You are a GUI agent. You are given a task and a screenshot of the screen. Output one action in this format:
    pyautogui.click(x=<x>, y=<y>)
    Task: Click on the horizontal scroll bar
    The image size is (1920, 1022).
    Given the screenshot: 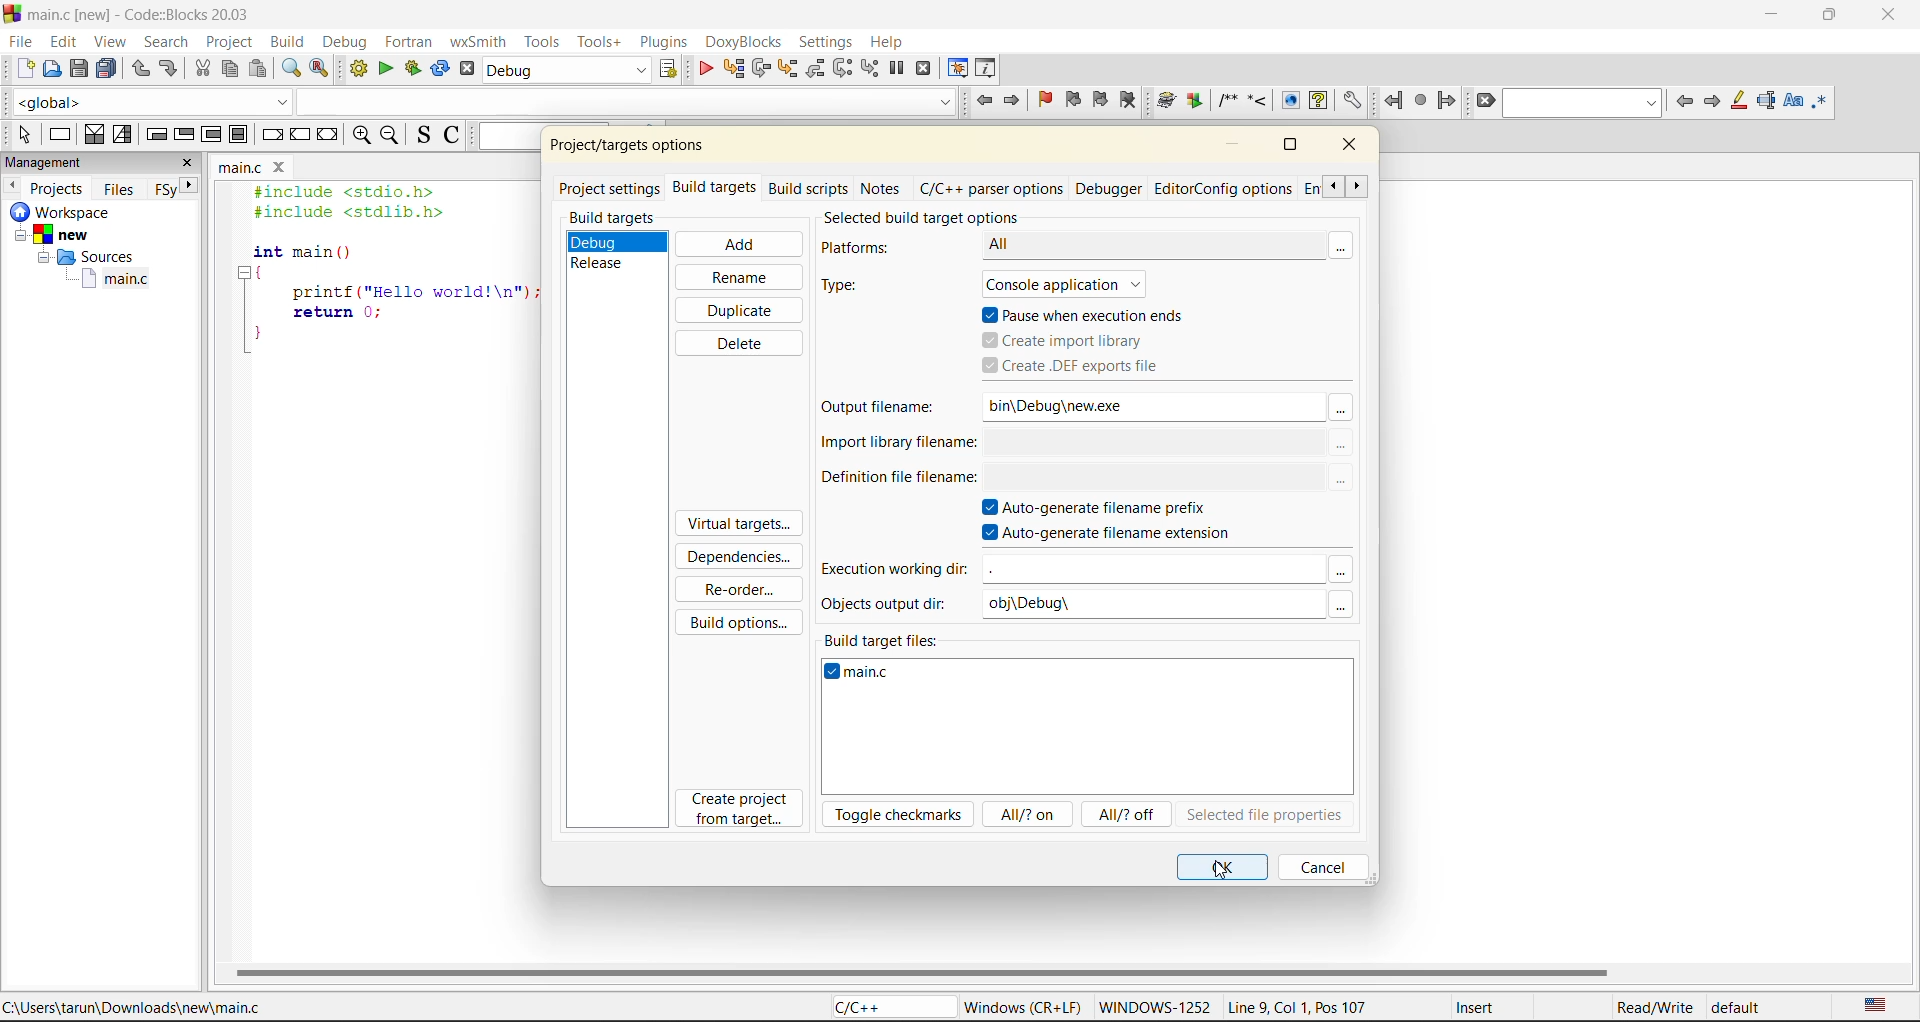 What is the action you would take?
    pyautogui.click(x=923, y=971)
    